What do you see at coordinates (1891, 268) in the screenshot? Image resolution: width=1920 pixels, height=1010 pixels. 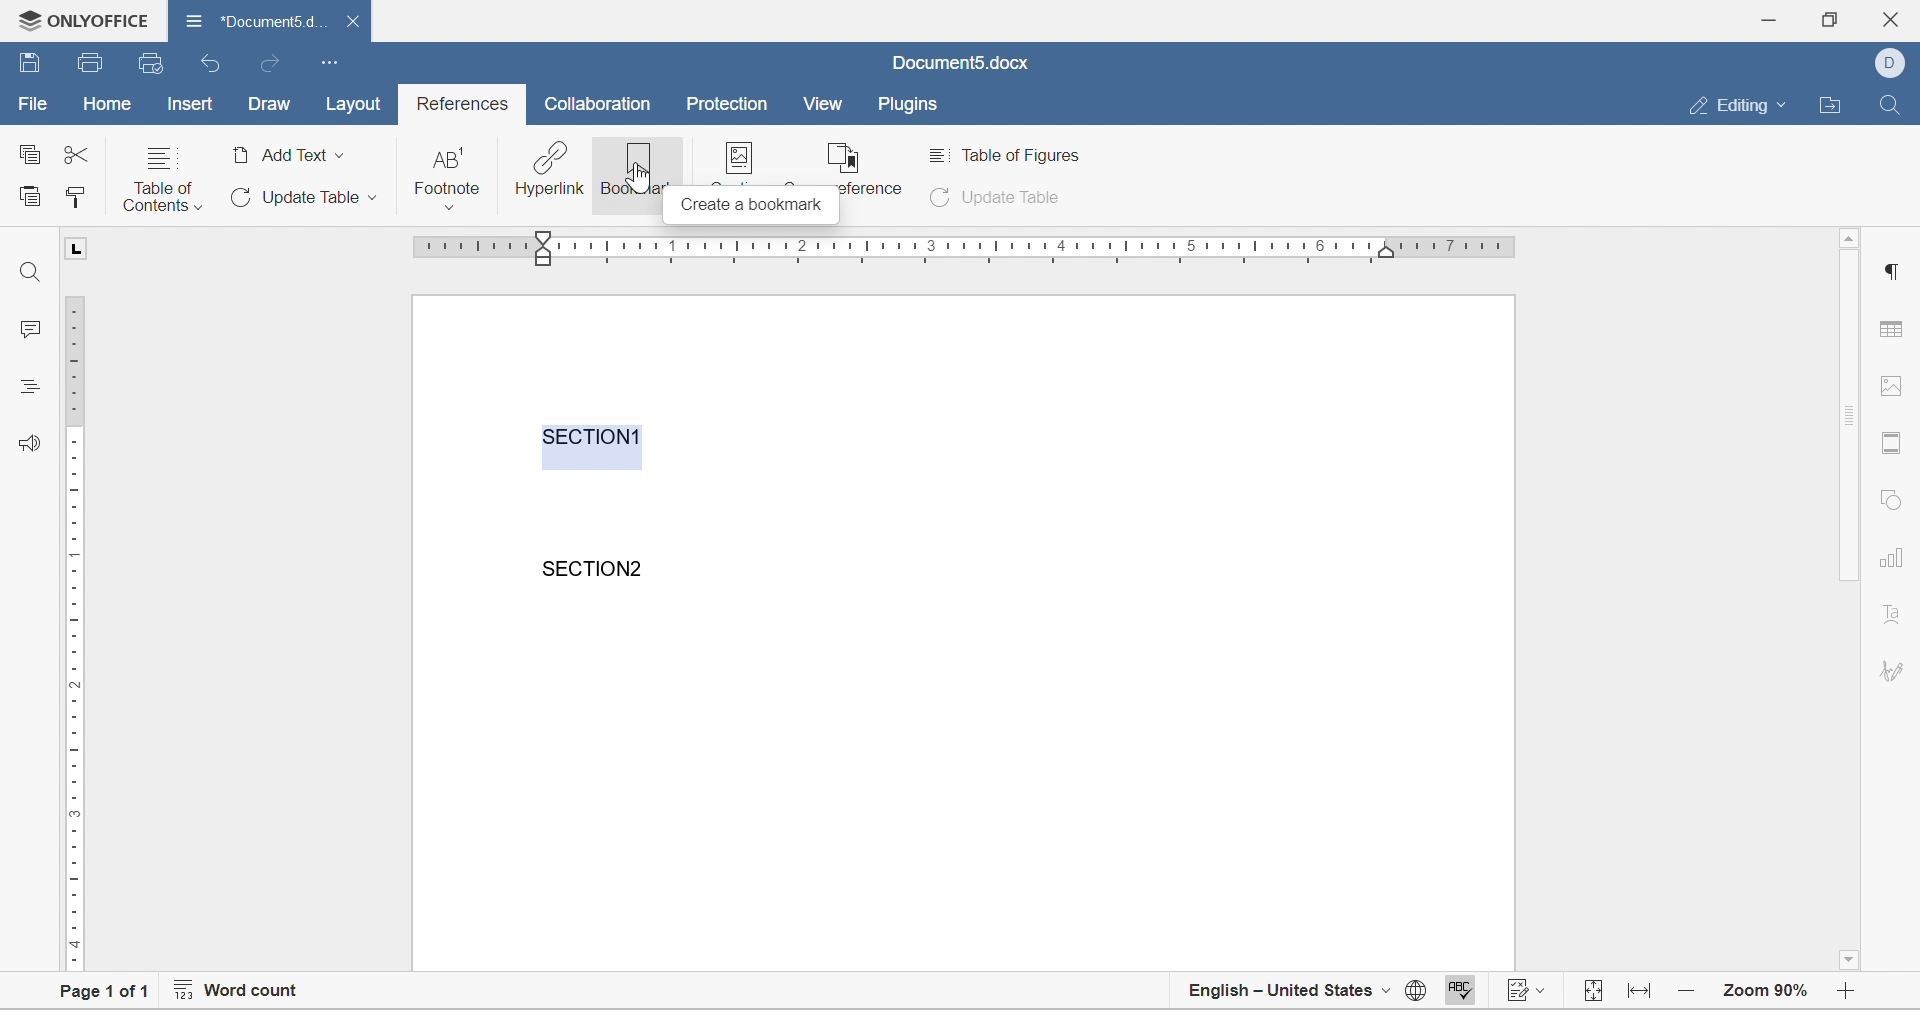 I see `` at bounding box center [1891, 268].